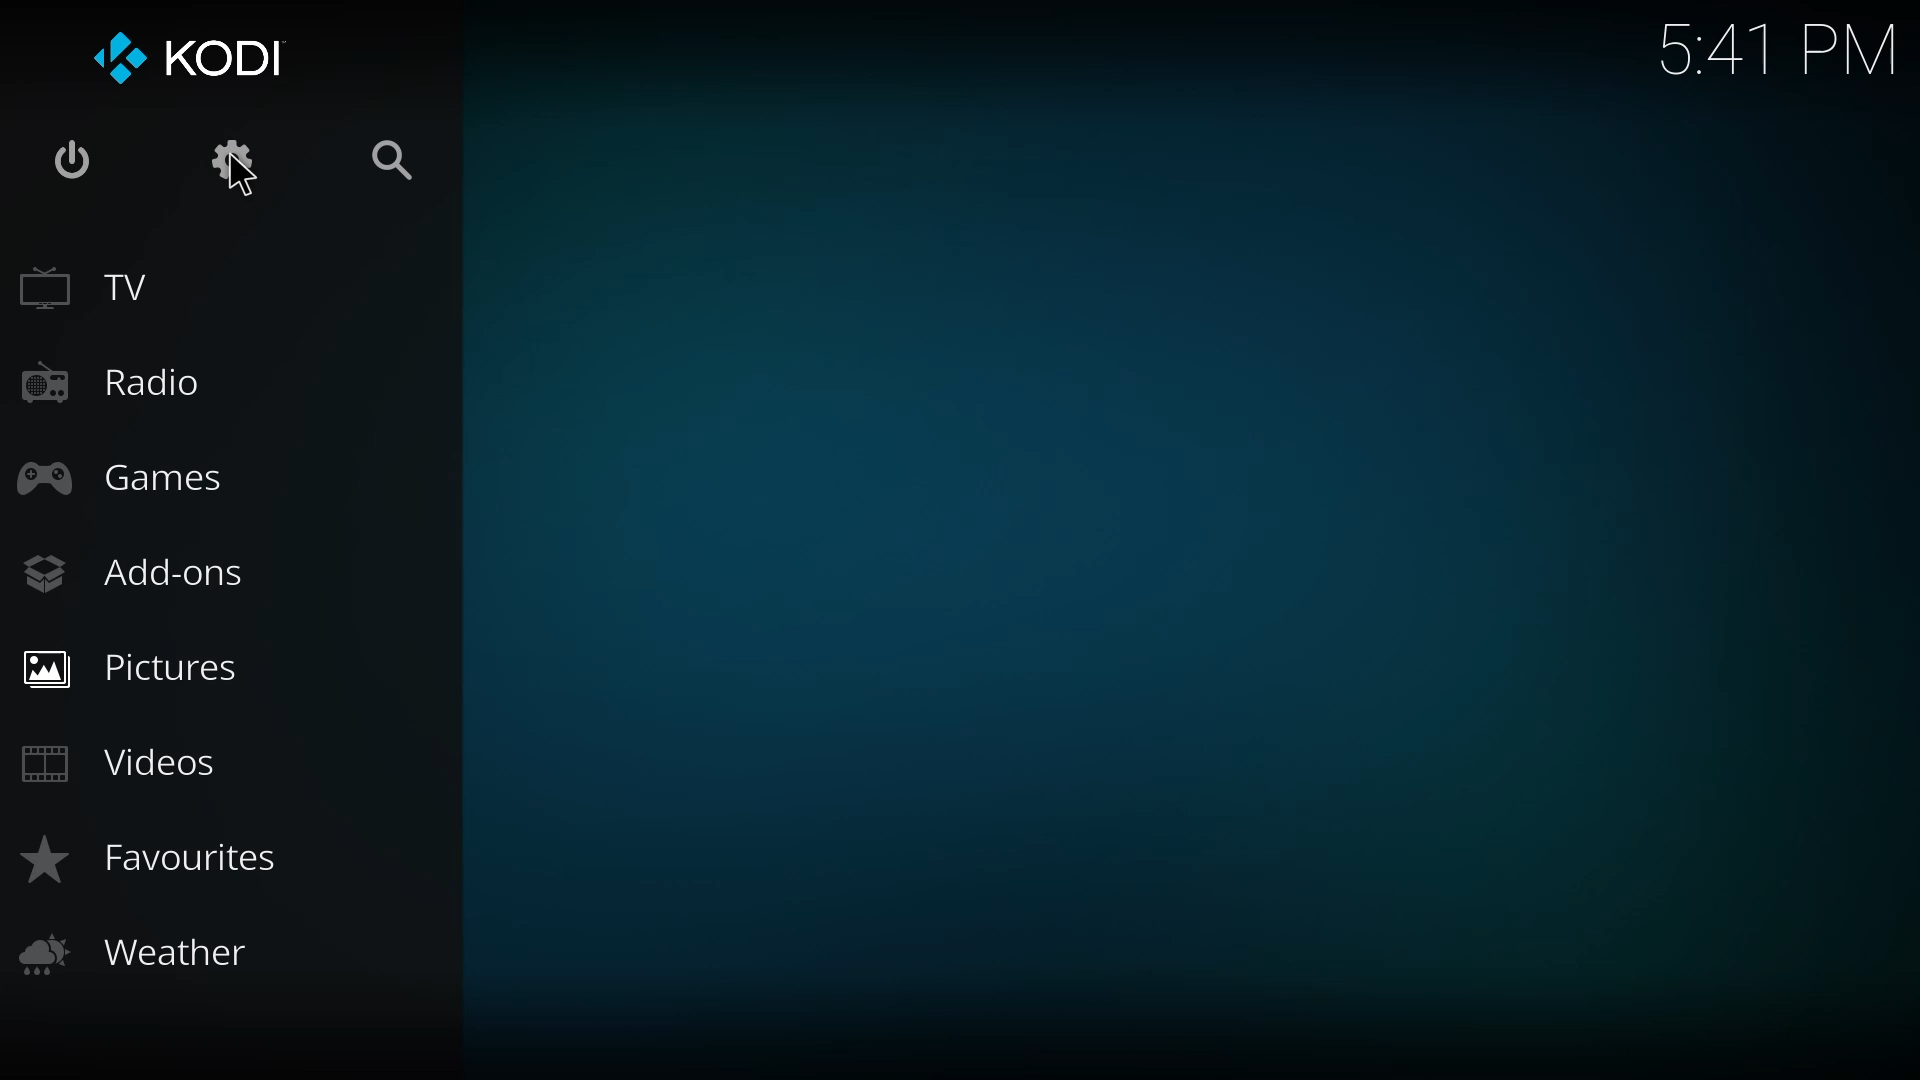 Image resolution: width=1920 pixels, height=1080 pixels. Describe the element at coordinates (124, 758) in the screenshot. I see `videos` at that location.